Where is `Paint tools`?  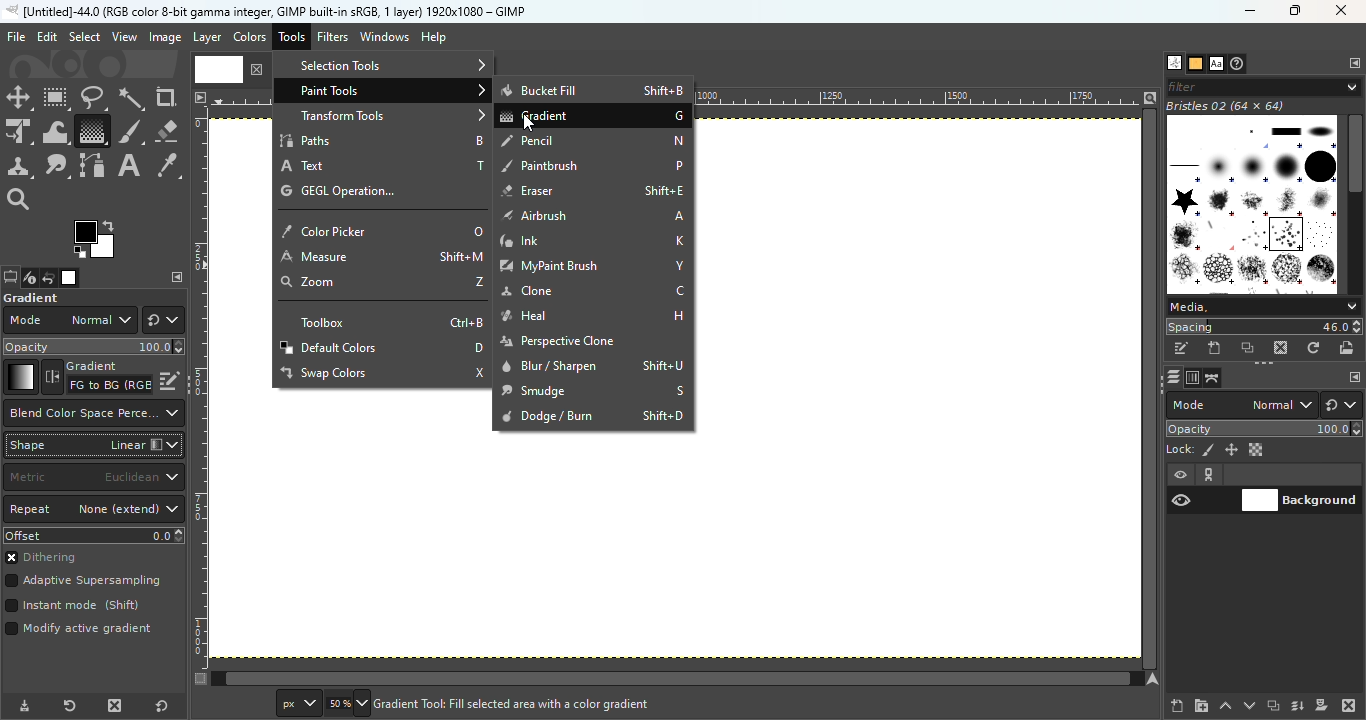 Paint tools is located at coordinates (384, 90).